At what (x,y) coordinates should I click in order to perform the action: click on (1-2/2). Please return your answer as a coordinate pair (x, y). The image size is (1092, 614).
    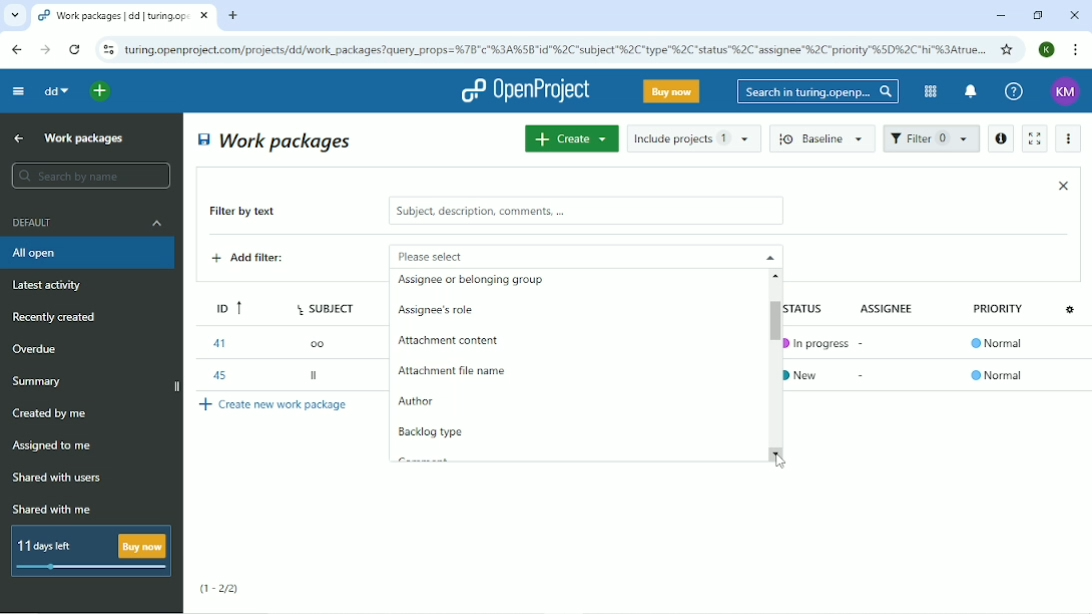
    Looking at the image, I should click on (220, 589).